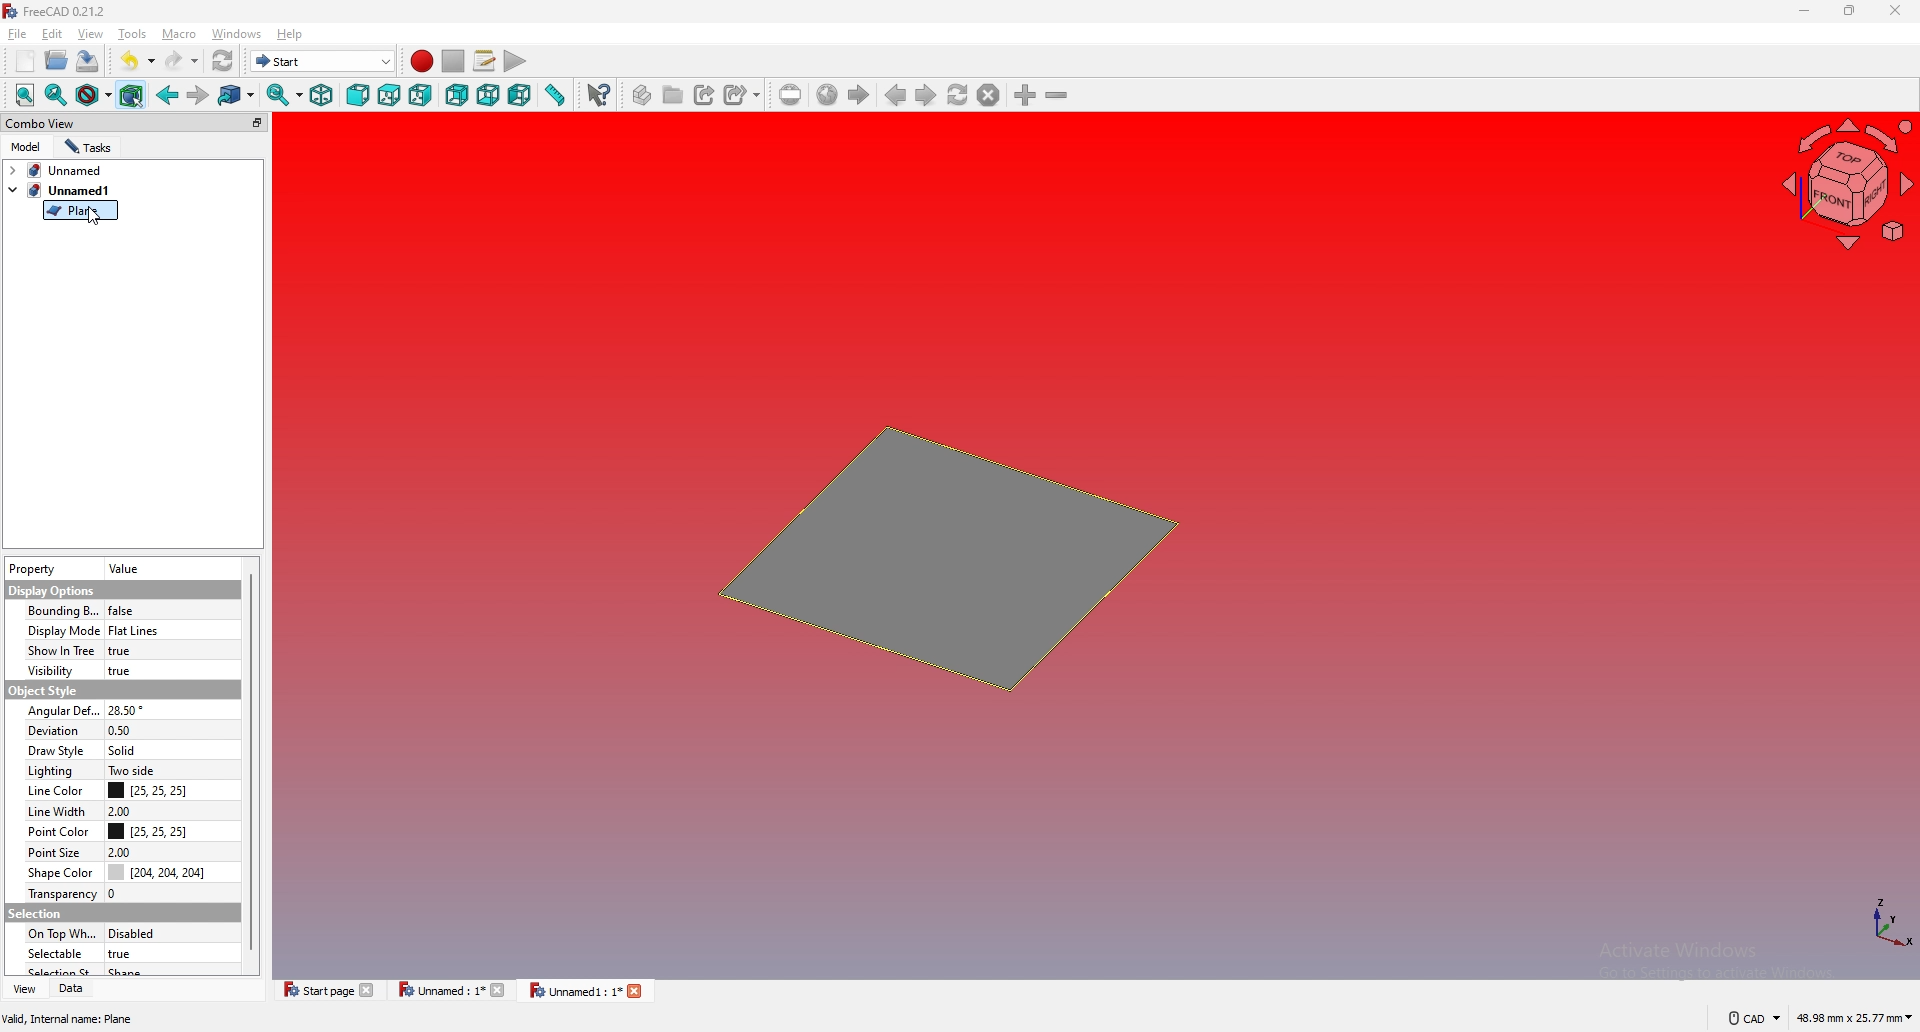  Describe the element at coordinates (37, 913) in the screenshot. I see `selection` at that location.